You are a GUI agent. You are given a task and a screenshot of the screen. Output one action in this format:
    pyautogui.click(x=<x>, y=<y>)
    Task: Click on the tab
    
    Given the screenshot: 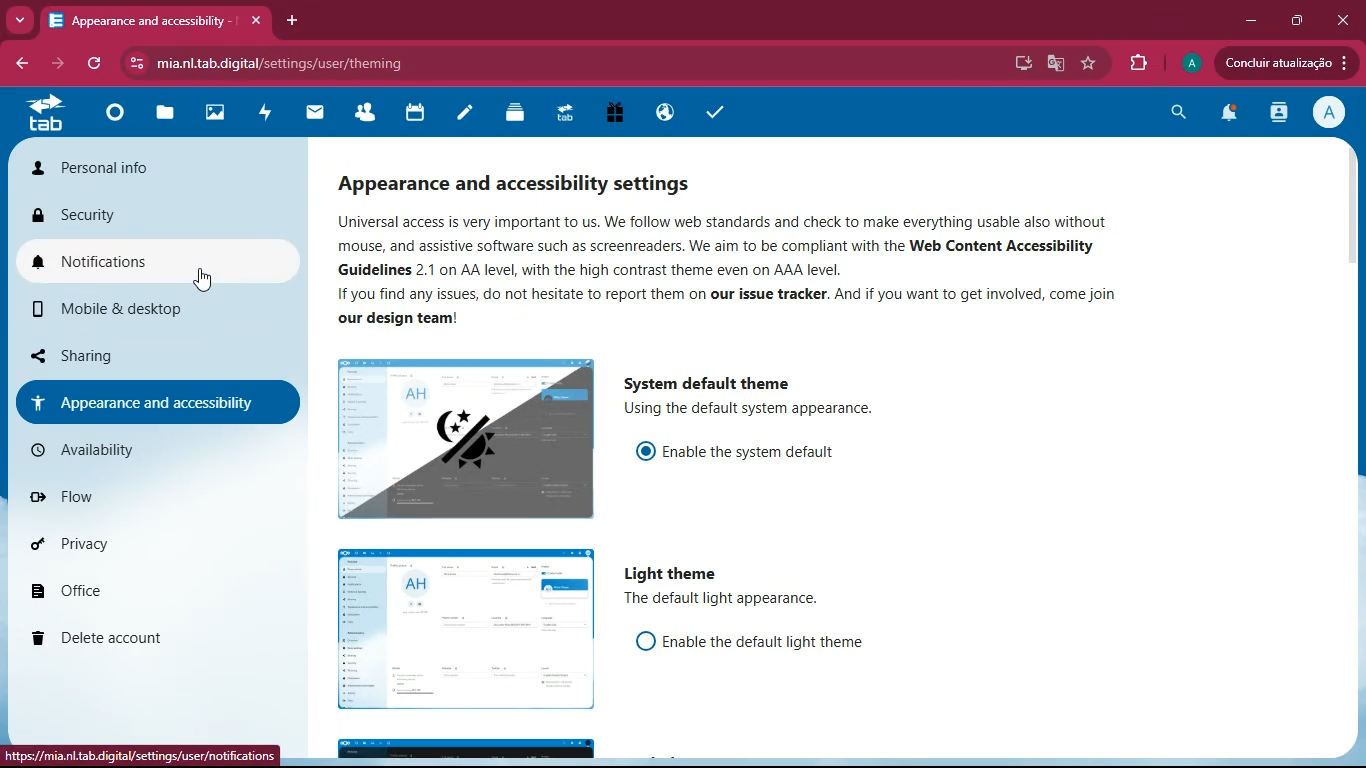 What is the action you would take?
    pyautogui.click(x=44, y=114)
    